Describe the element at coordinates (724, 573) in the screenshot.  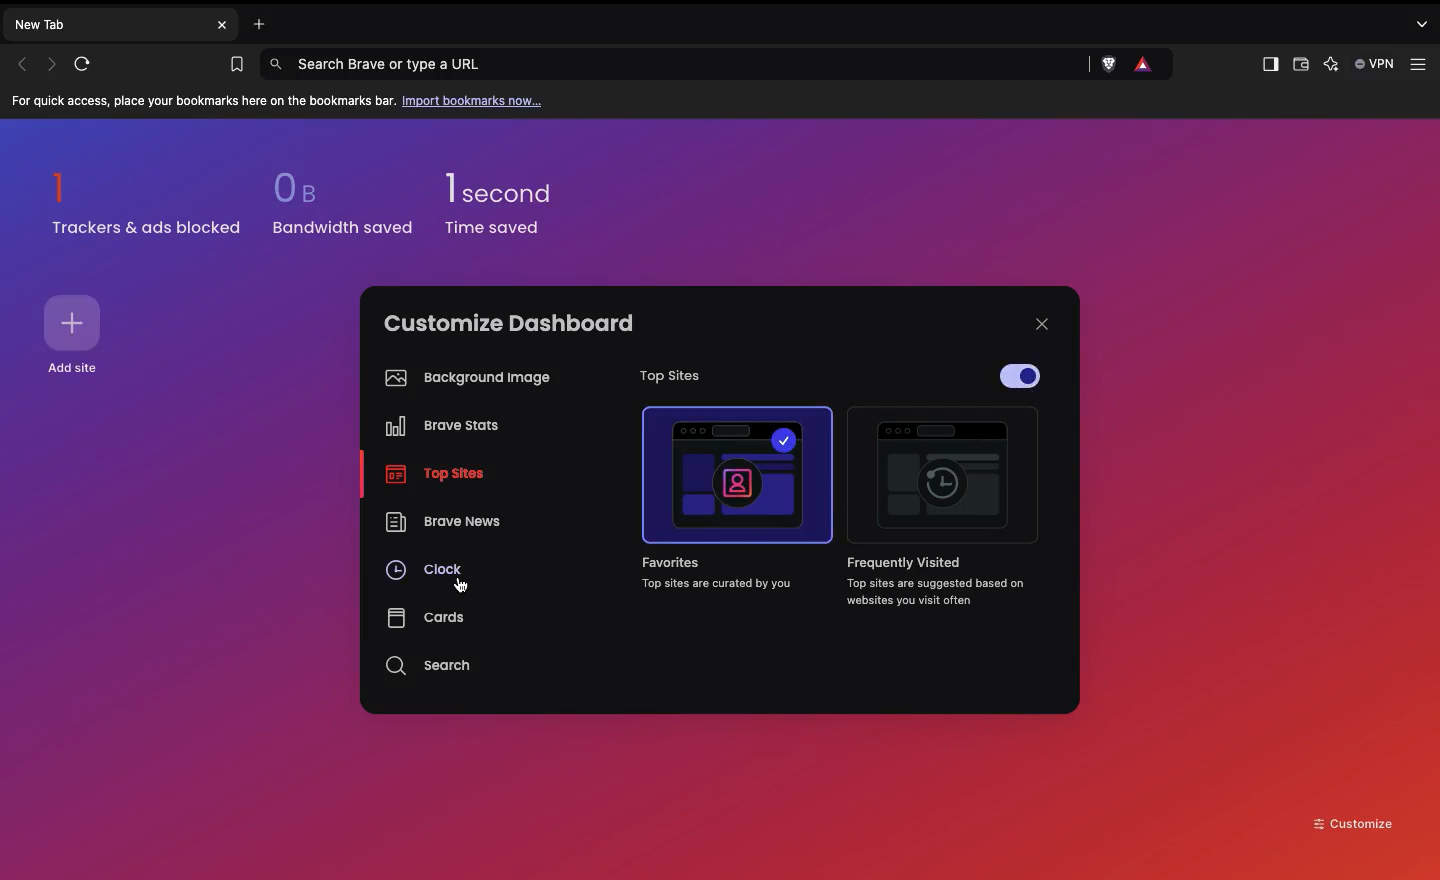
I see `Favorites Top sites are curated by you` at that location.